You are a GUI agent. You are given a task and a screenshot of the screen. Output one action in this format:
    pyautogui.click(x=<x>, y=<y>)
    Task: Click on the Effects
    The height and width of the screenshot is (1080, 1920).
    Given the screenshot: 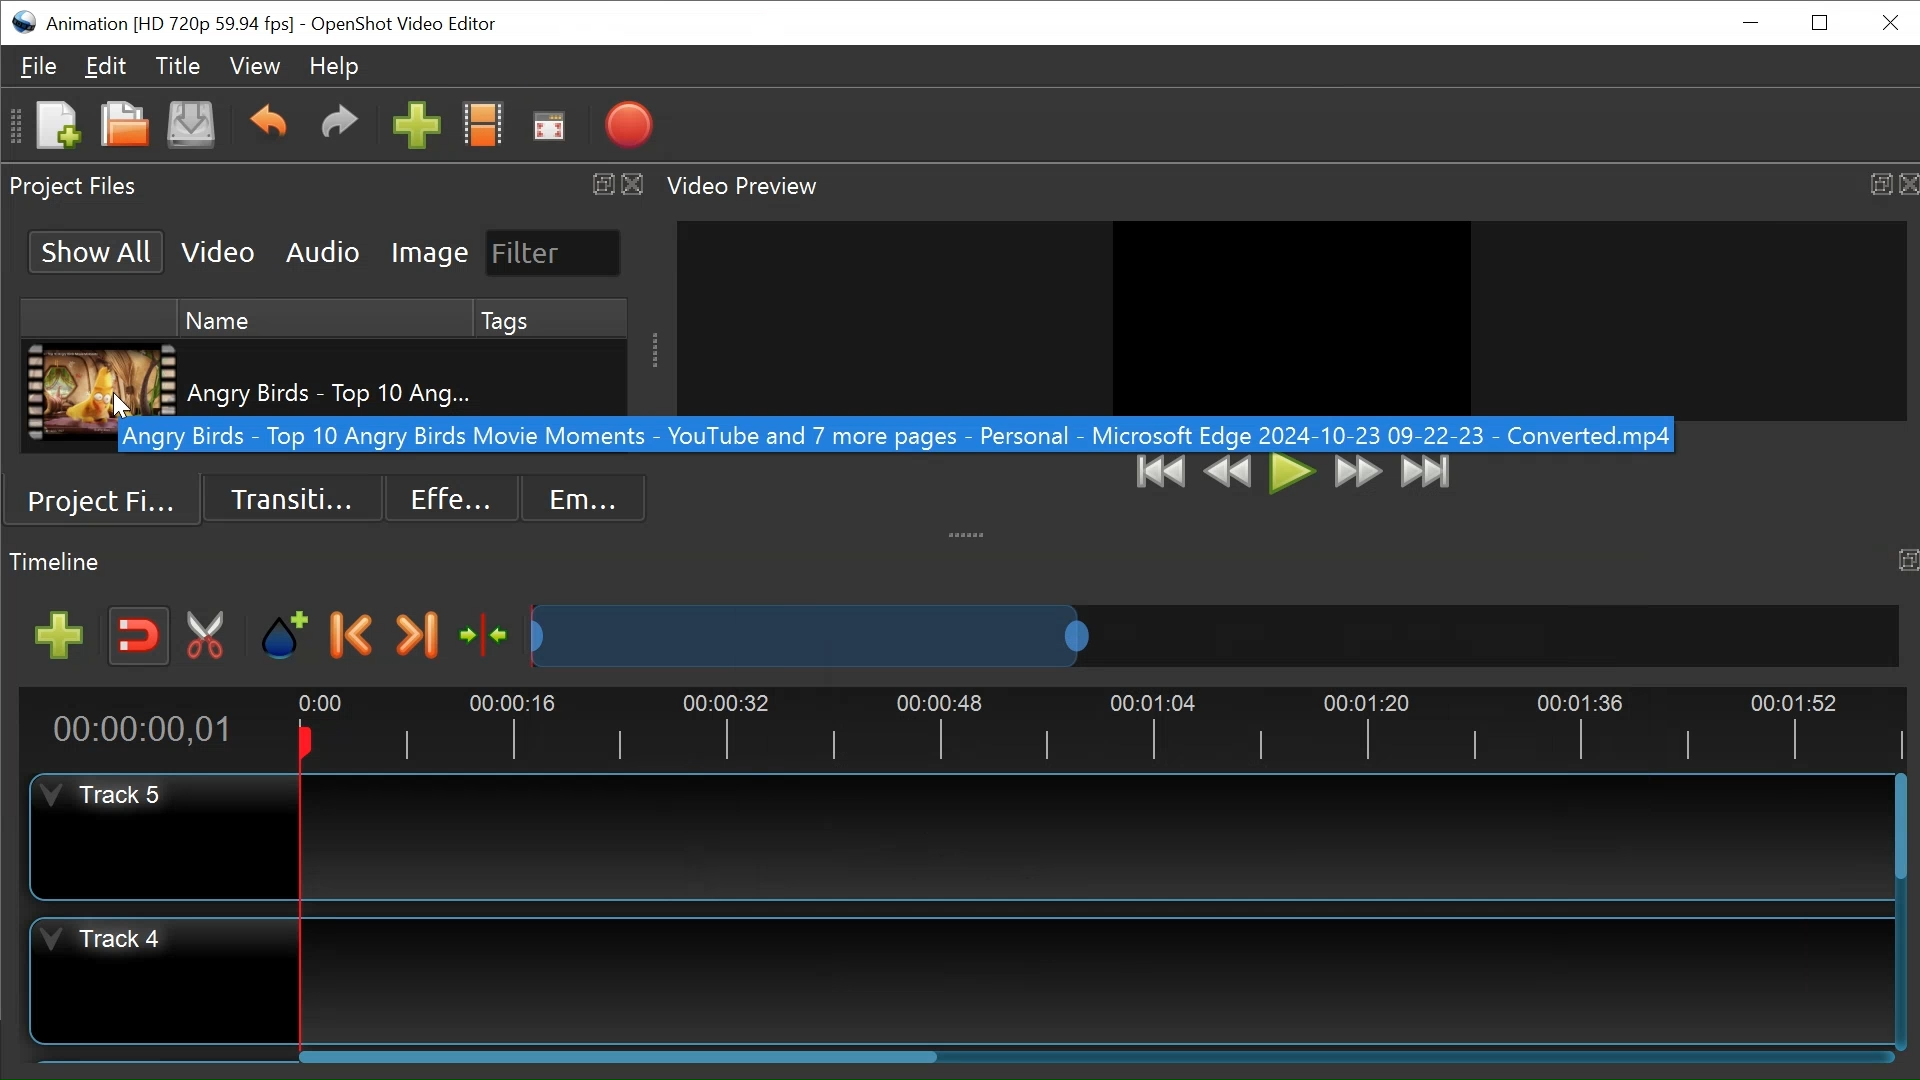 What is the action you would take?
    pyautogui.click(x=448, y=499)
    